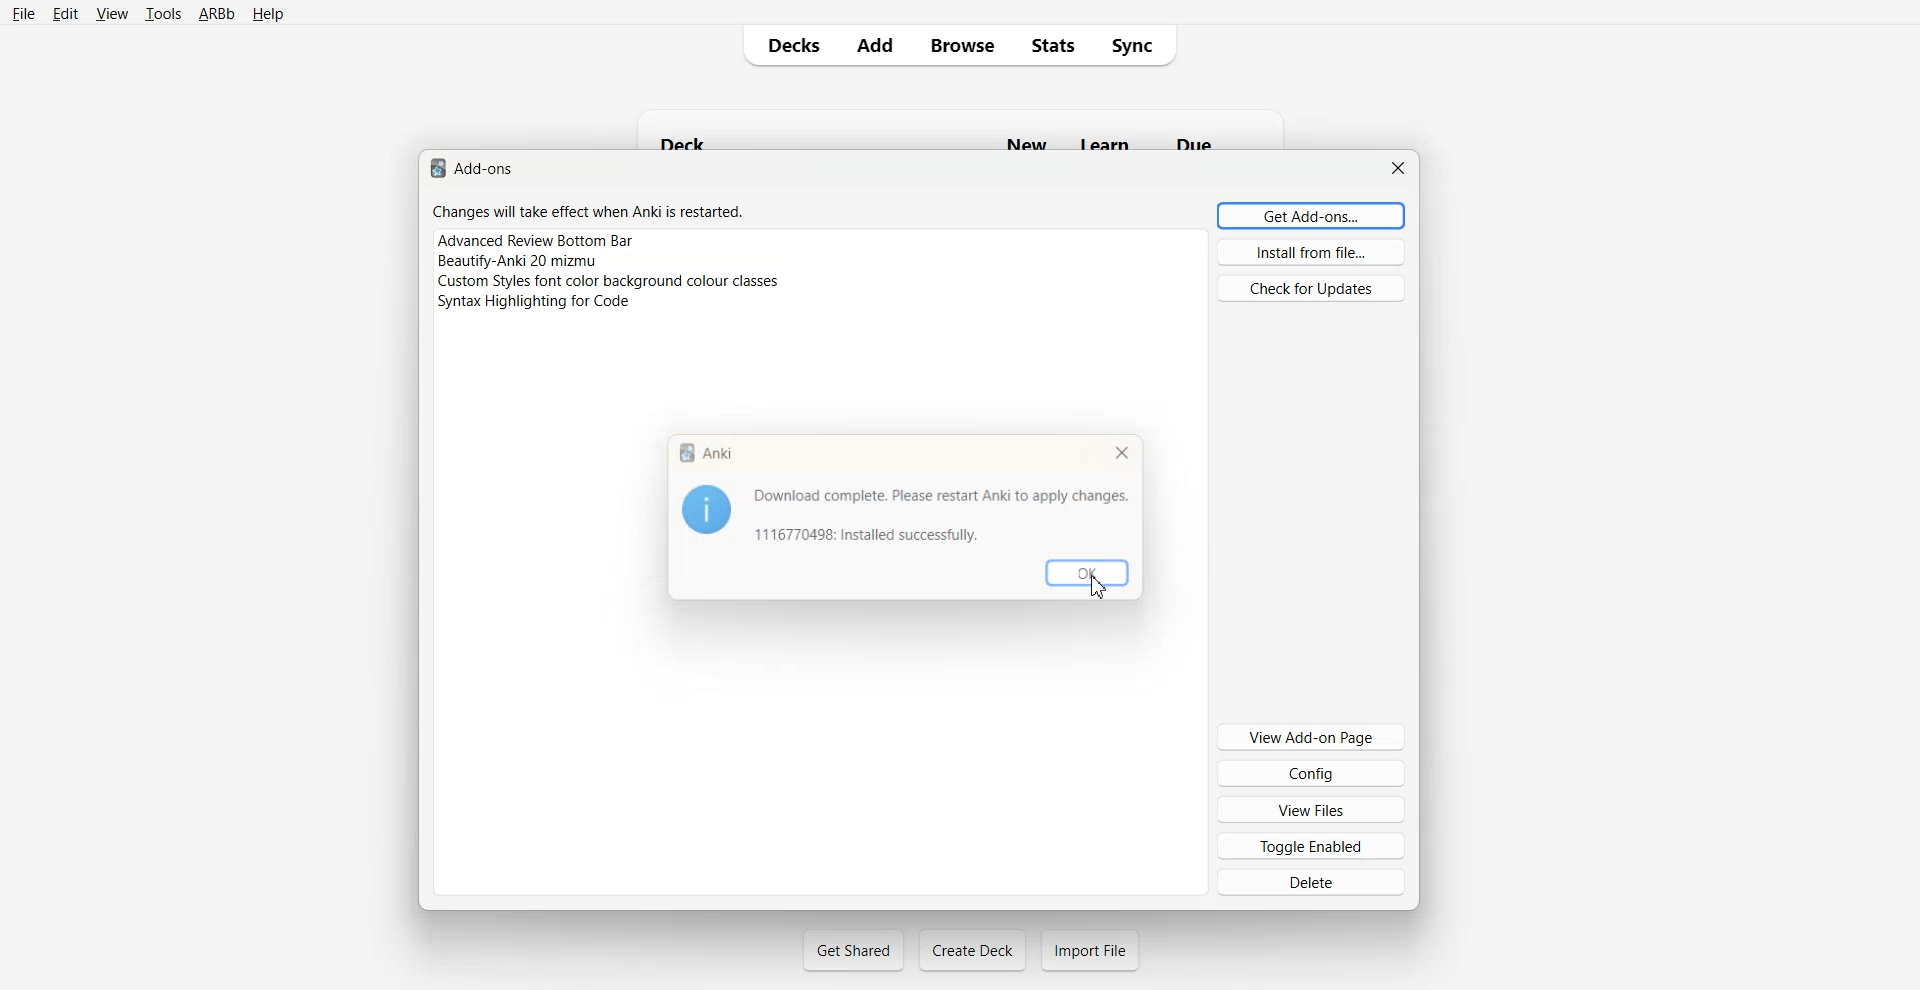 The width and height of the screenshot is (1920, 990). Describe the element at coordinates (1313, 772) in the screenshot. I see `Config` at that location.